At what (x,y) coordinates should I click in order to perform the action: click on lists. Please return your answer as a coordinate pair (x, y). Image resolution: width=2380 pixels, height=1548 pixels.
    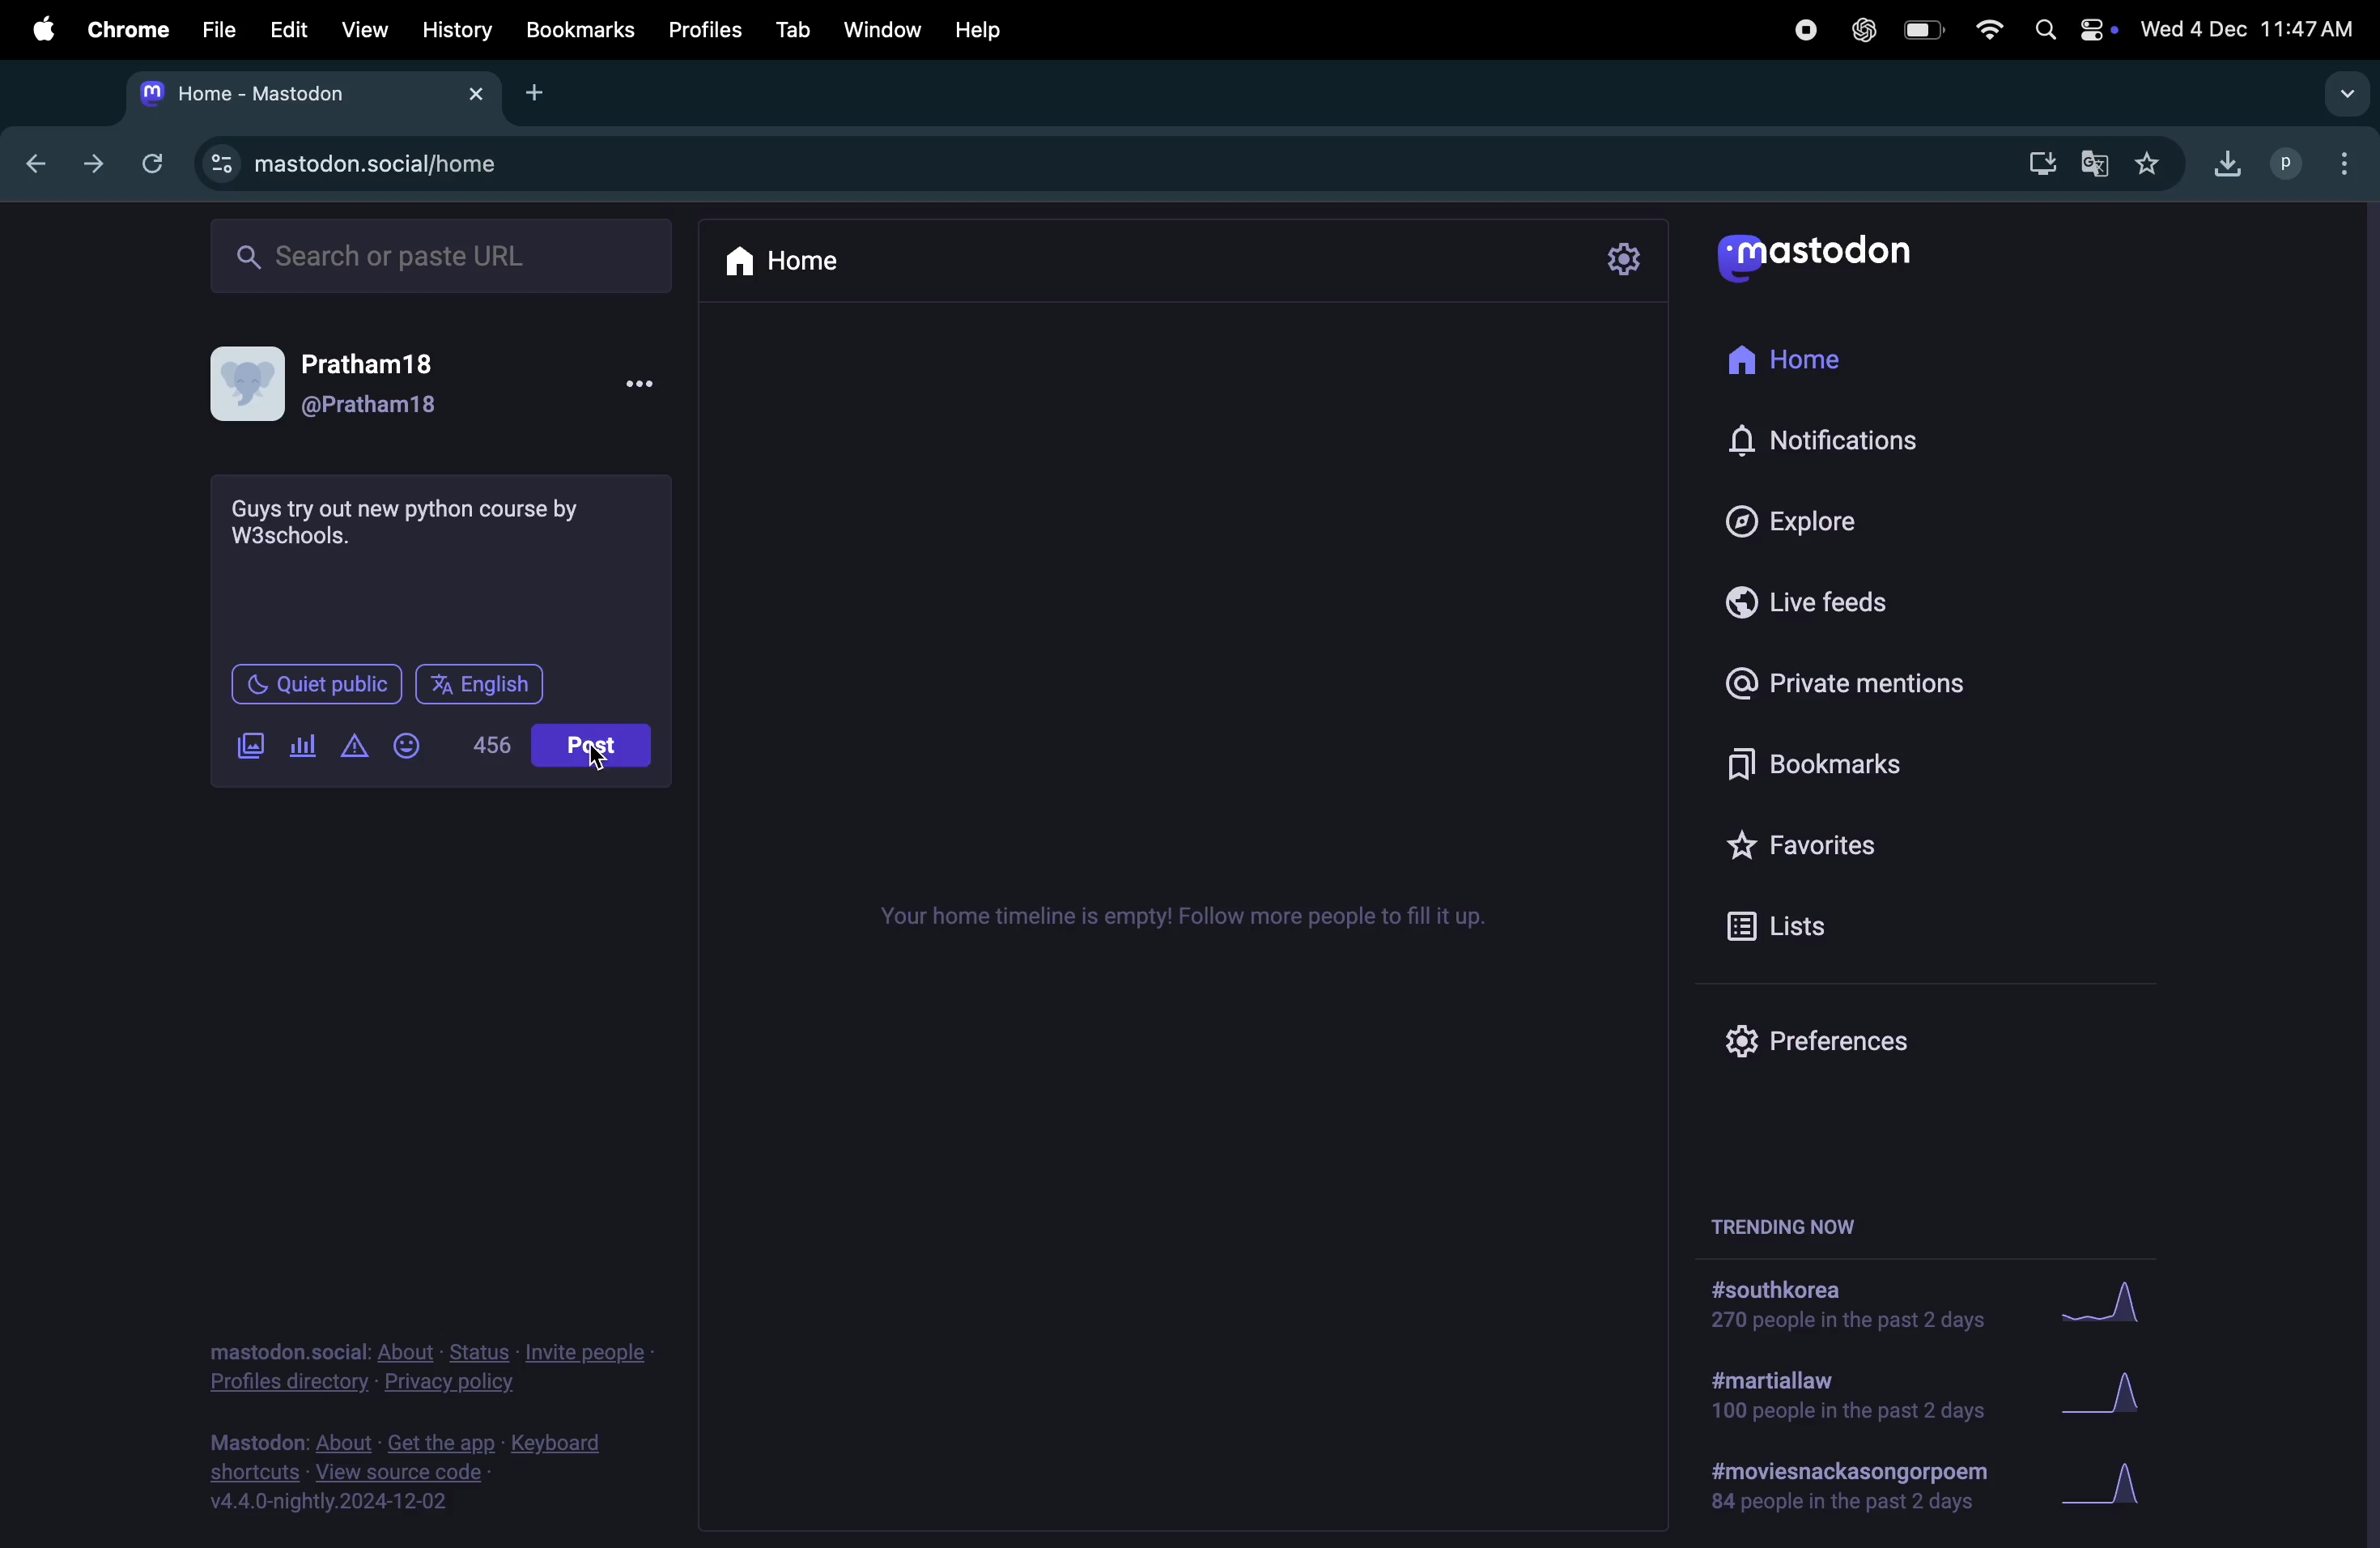
    Looking at the image, I should click on (1786, 925).